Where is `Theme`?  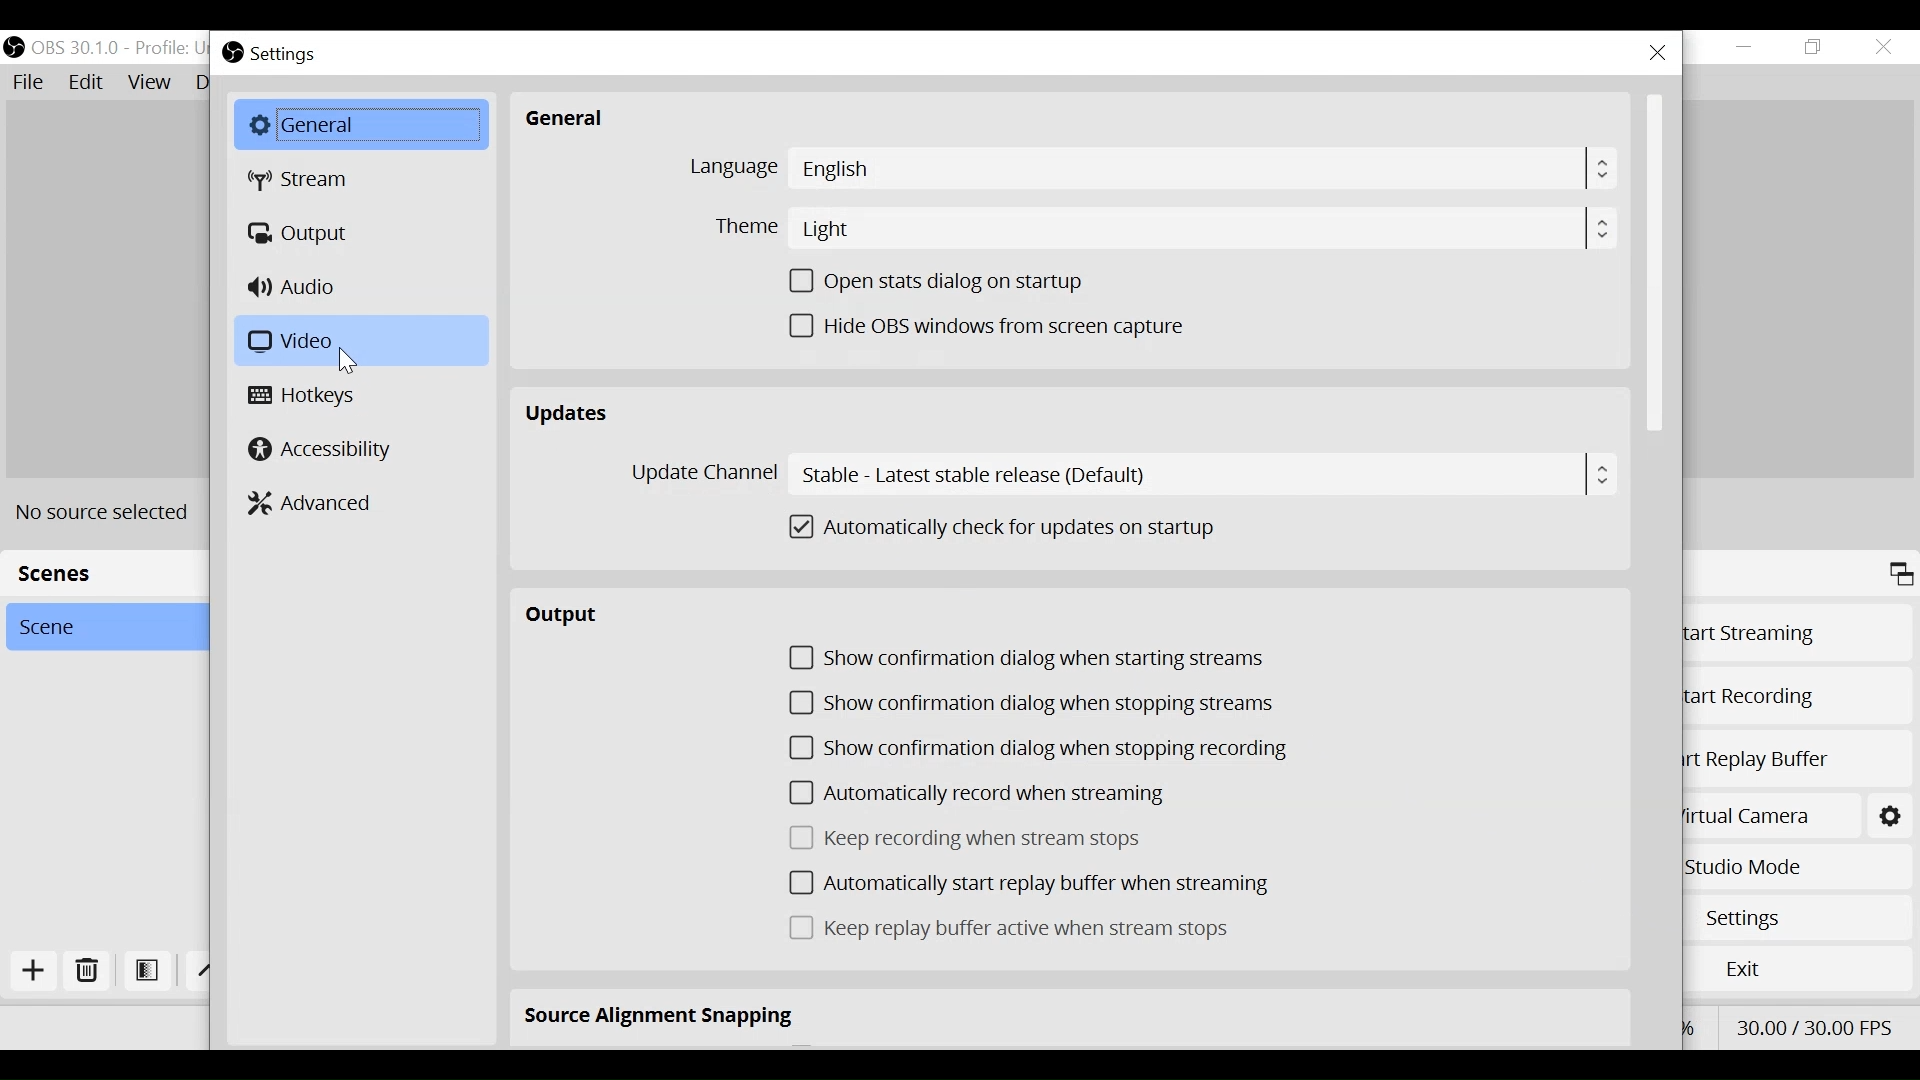
Theme is located at coordinates (747, 226).